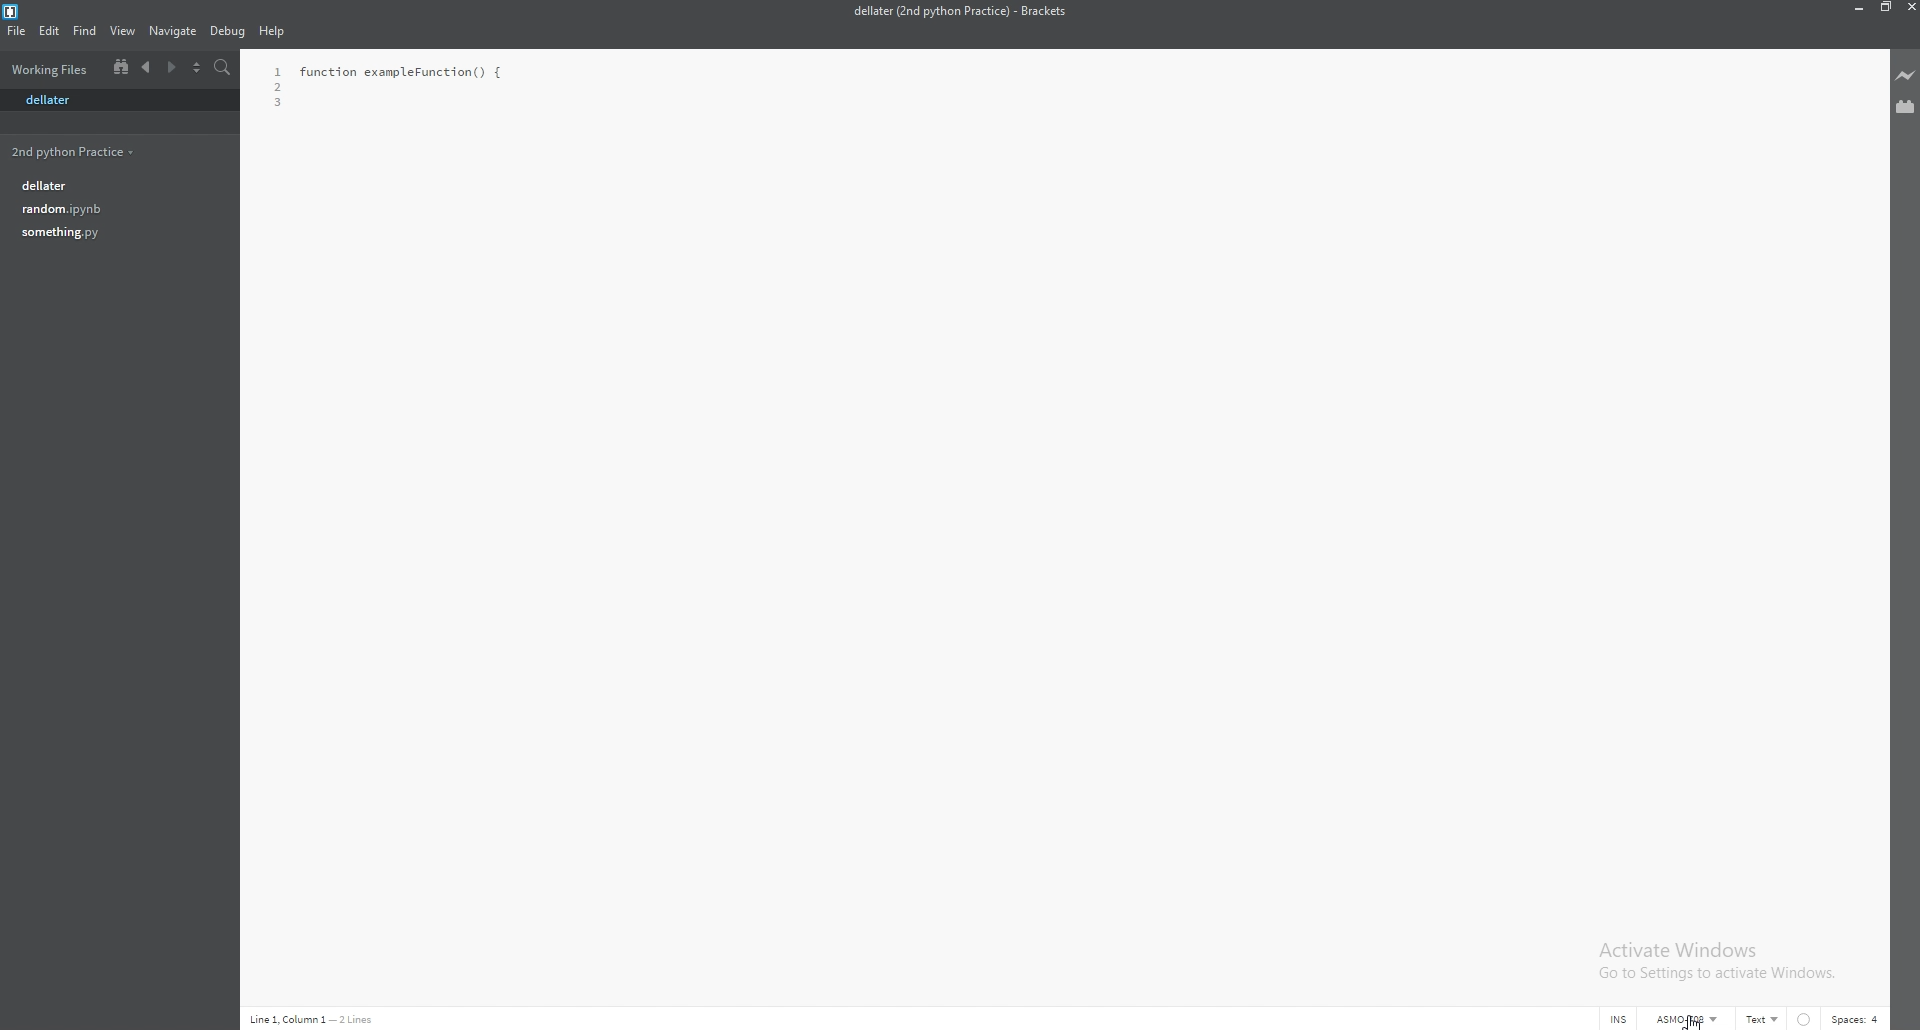  I want to click on split view, so click(120, 69).